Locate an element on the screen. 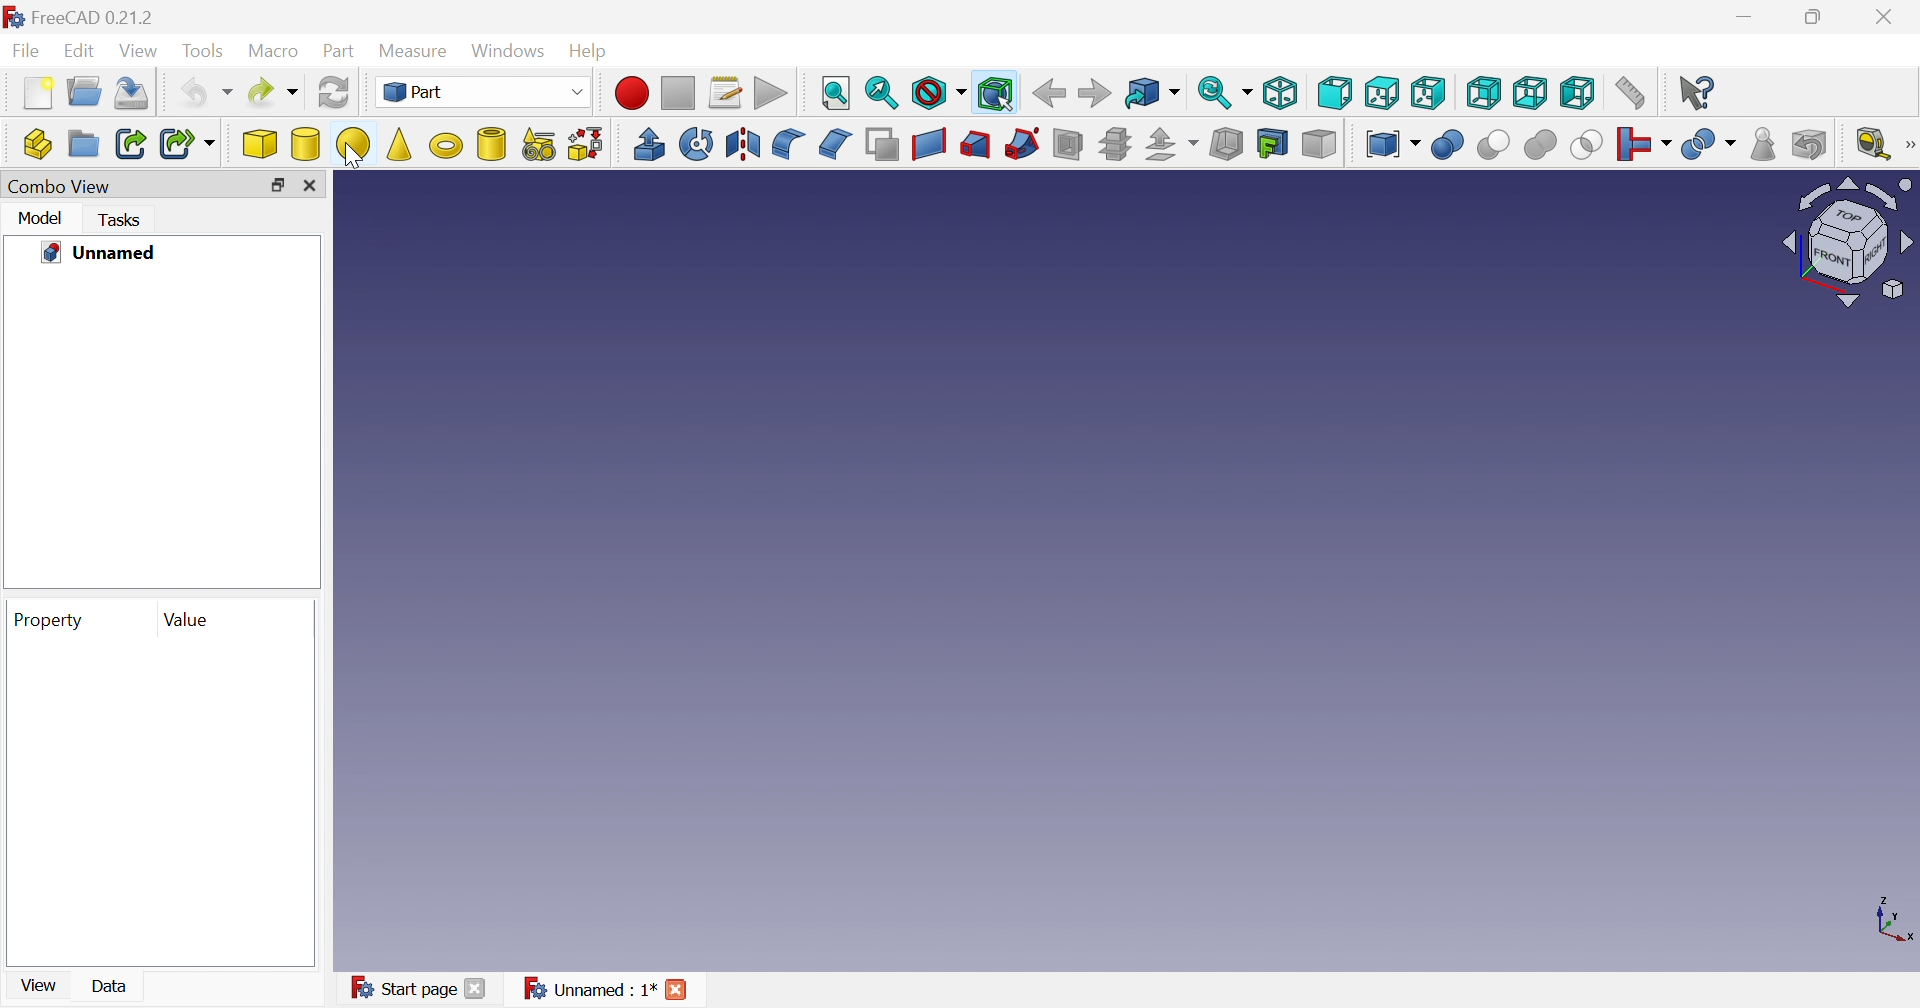 The height and width of the screenshot is (1008, 1920). Property is located at coordinates (48, 622).